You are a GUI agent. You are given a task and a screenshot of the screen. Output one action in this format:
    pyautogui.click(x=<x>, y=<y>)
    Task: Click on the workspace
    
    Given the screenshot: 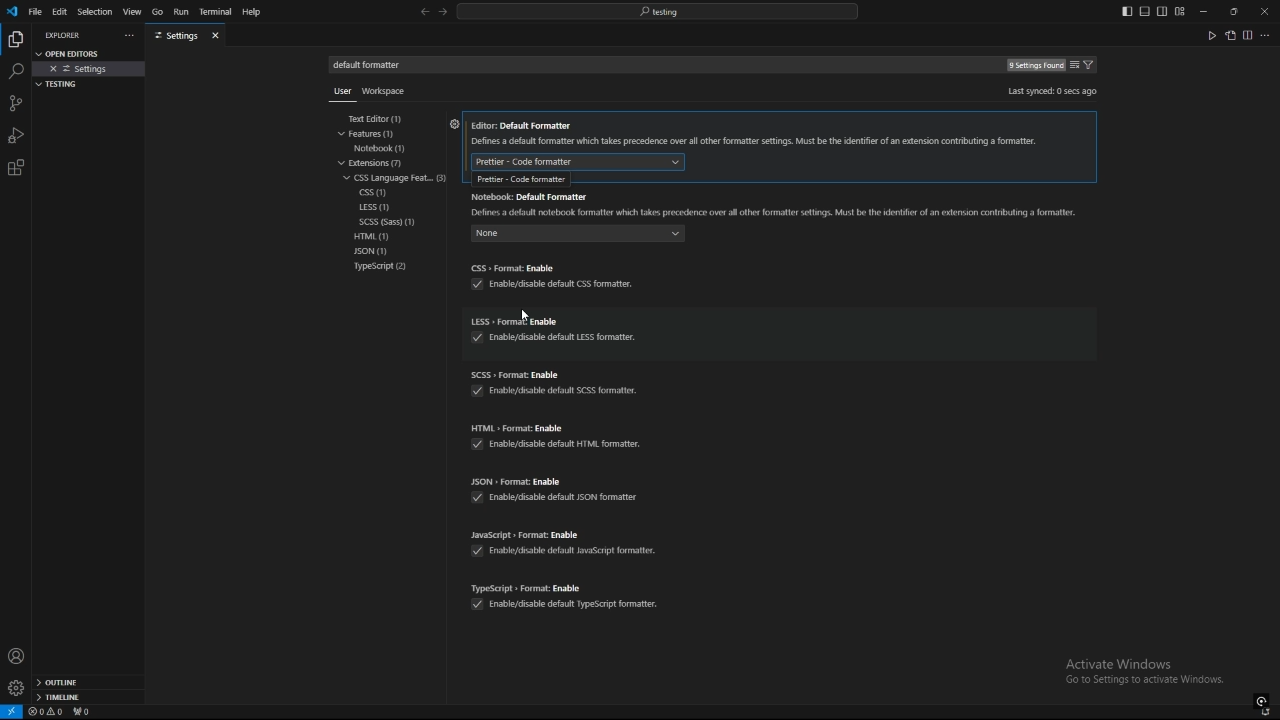 What is the action you would take?
    pyautogui.click(x=388, y=89)
    